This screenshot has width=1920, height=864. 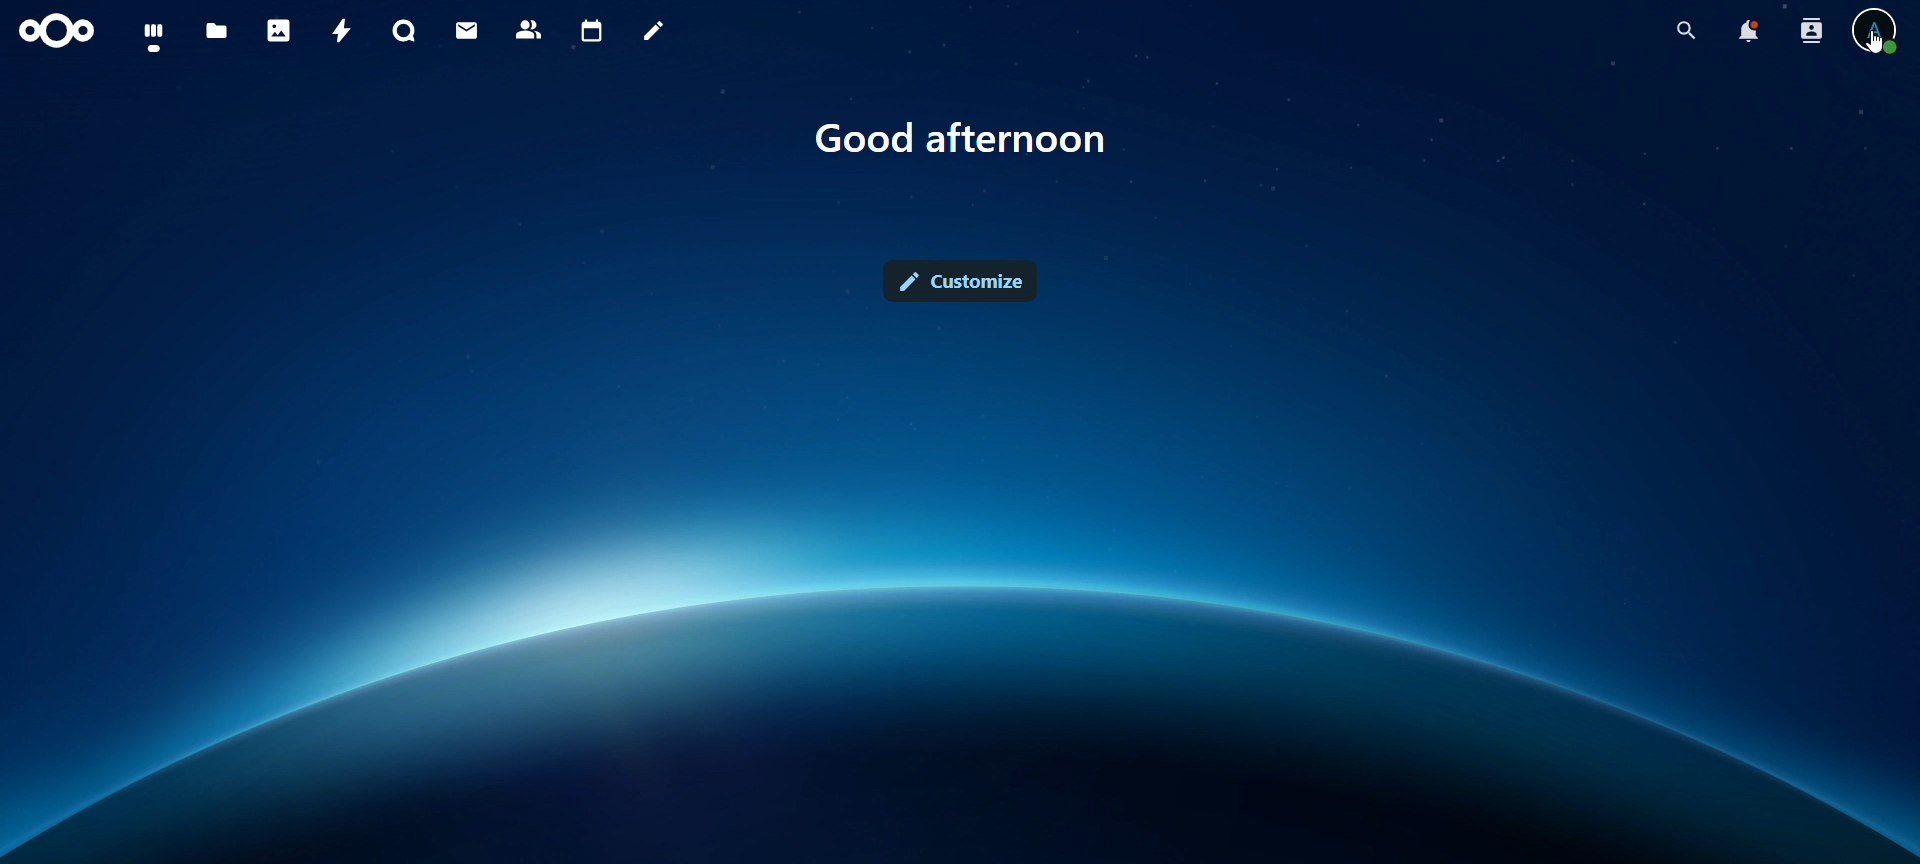 What do you see at coordinates (653, 32) in the screenshot?
I see `notes` at bounding box center [653, 32].